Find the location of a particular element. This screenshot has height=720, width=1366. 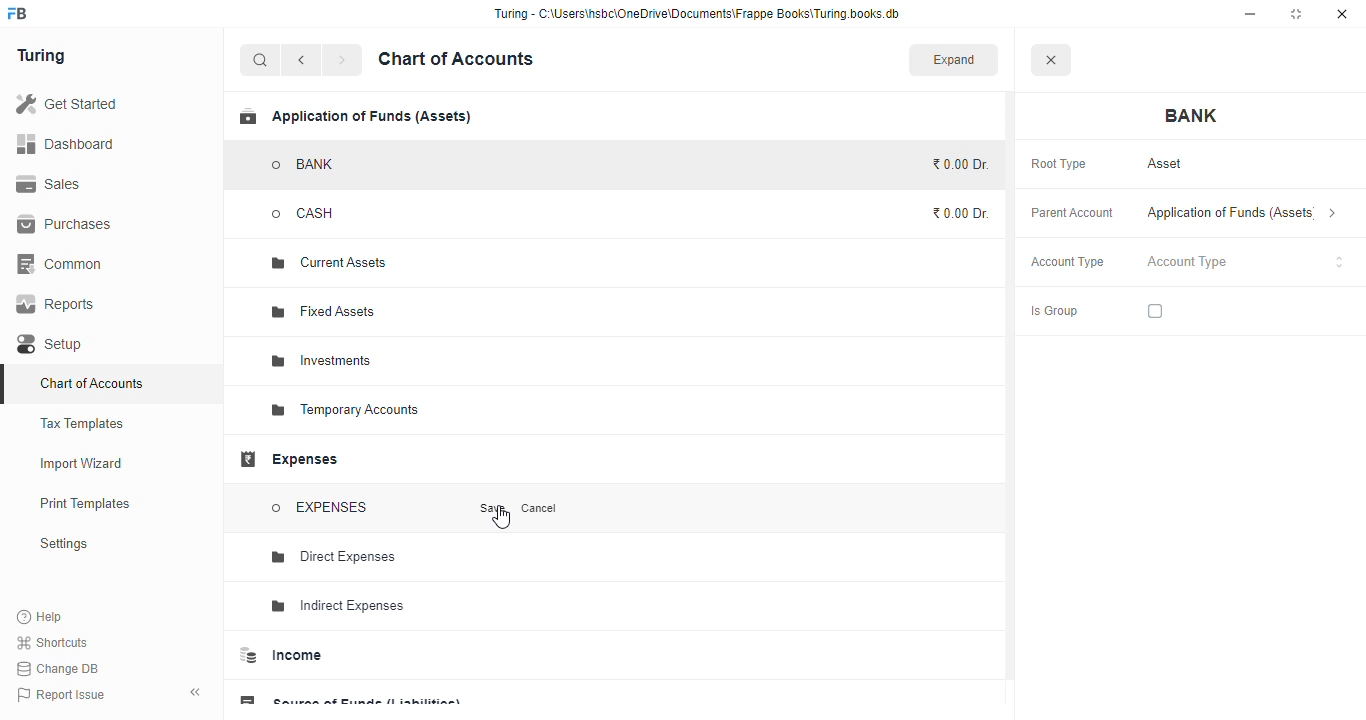

application of funds (assets) is located at coordinates (355, 116).